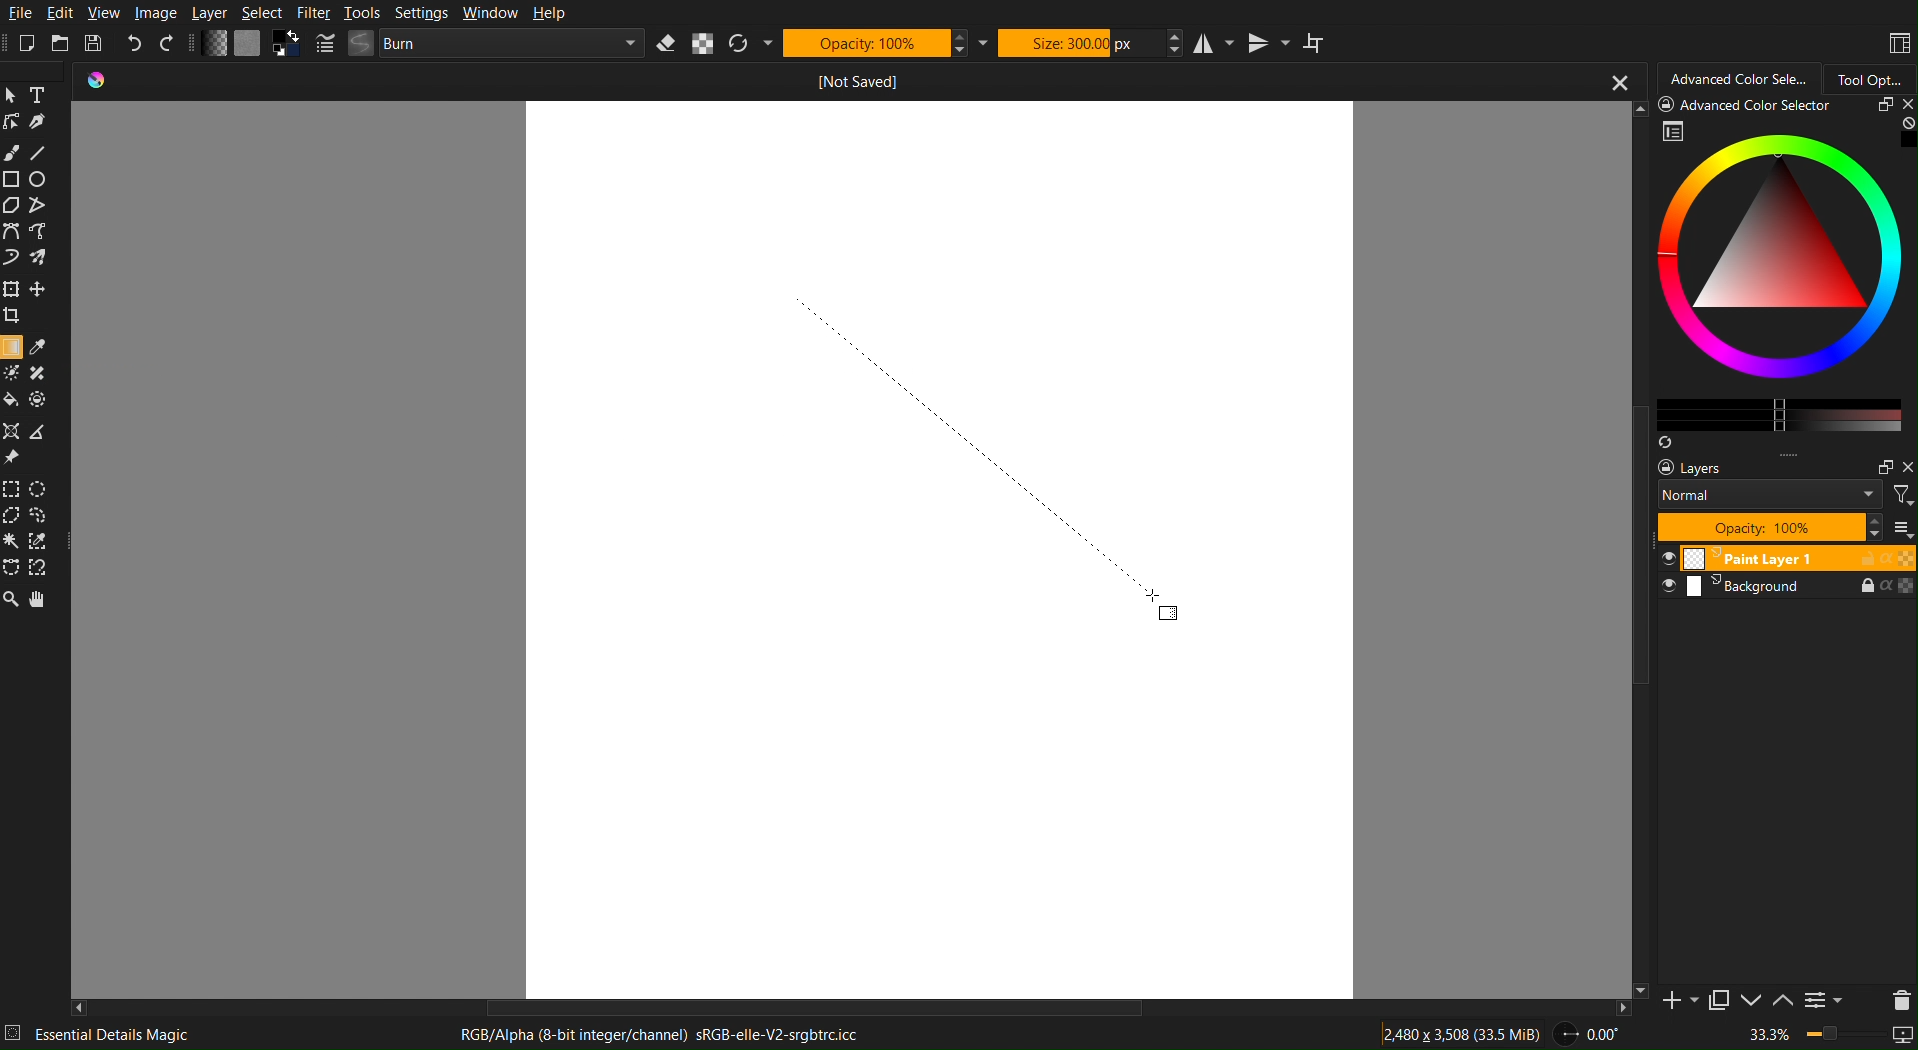  I want to click on Open, so click(62, 44).